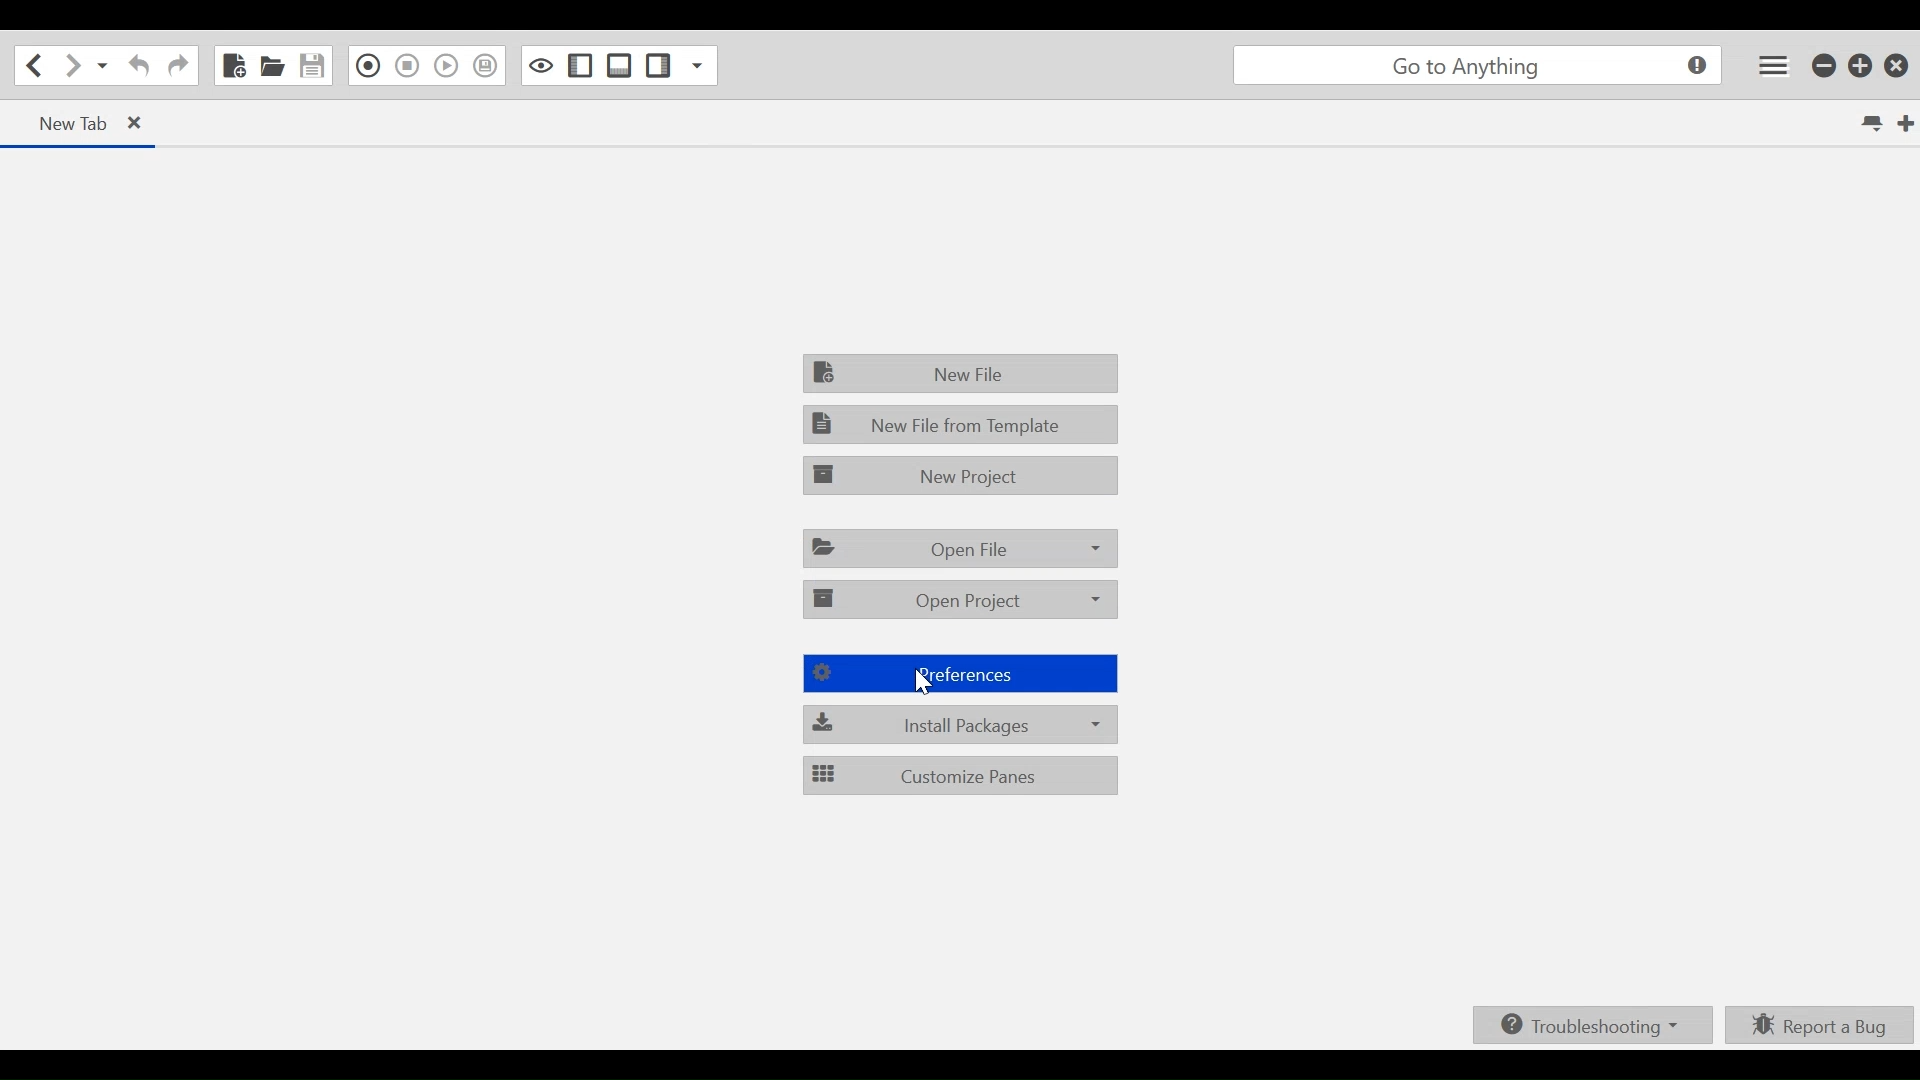 The image size is (1920, 1080). Describe the element at coordinates (957, 674) in the screenshot. I see `Preferencees` at that location.